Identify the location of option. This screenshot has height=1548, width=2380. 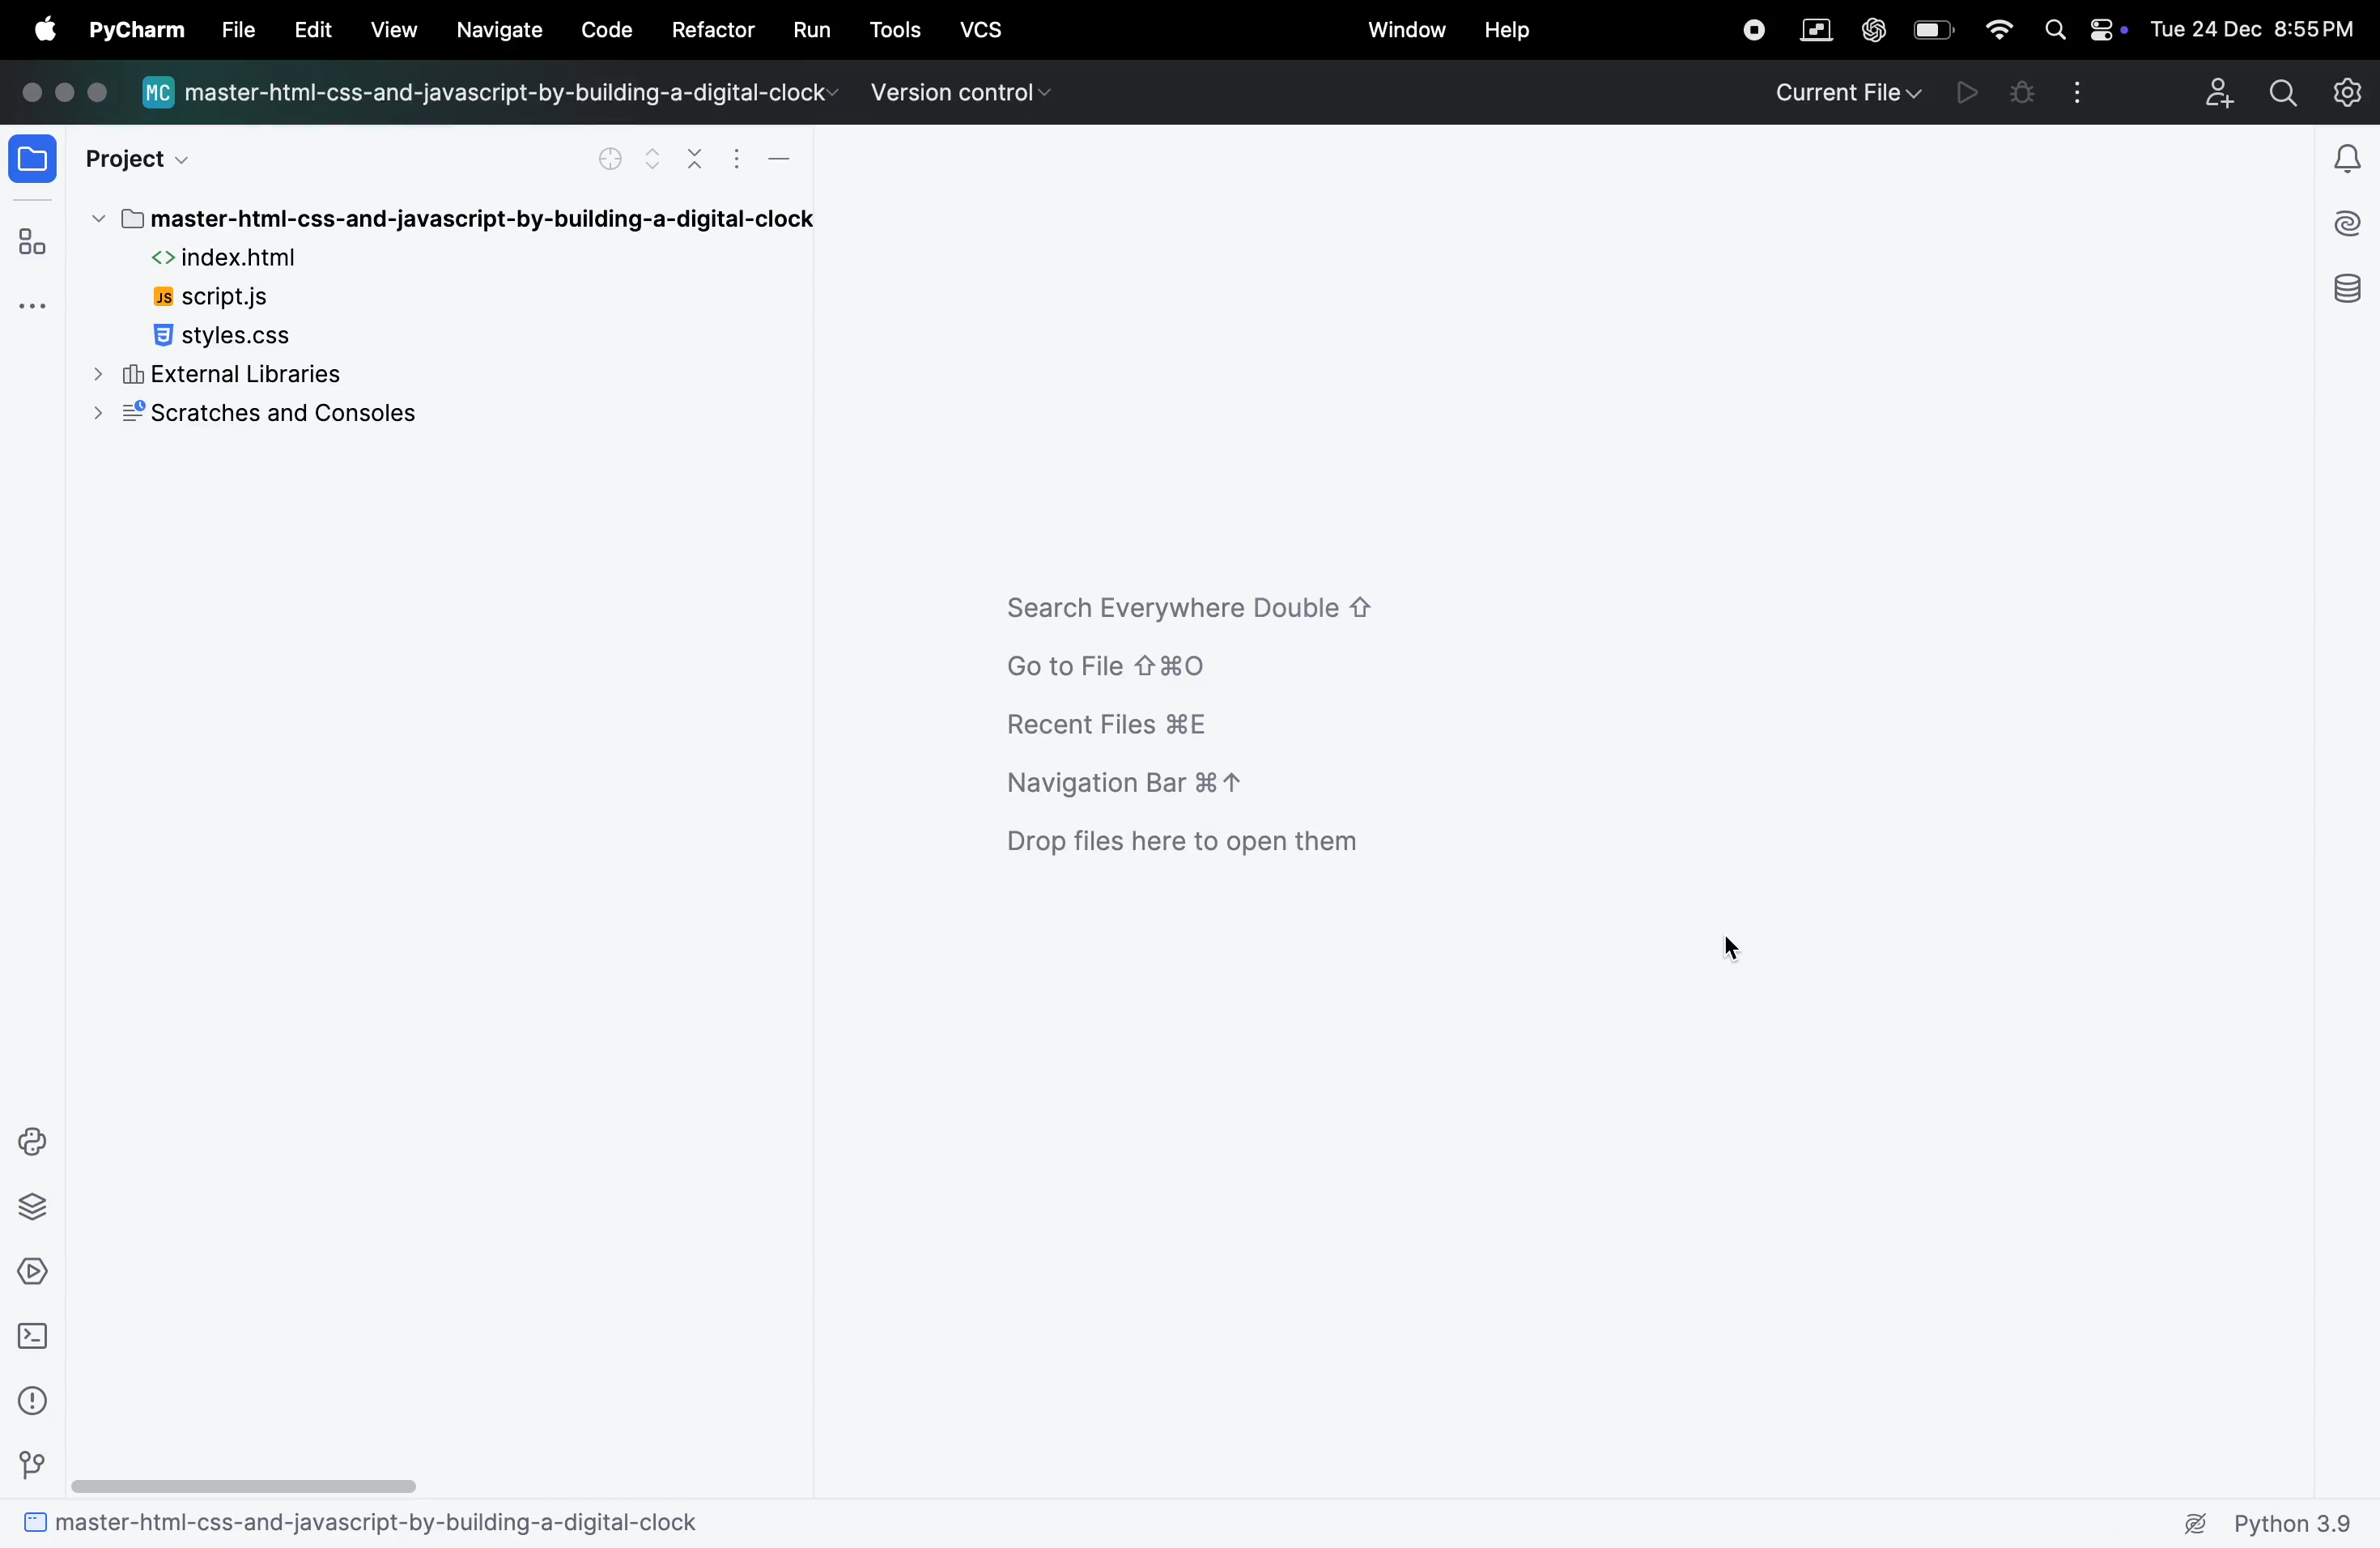
(35, 305).